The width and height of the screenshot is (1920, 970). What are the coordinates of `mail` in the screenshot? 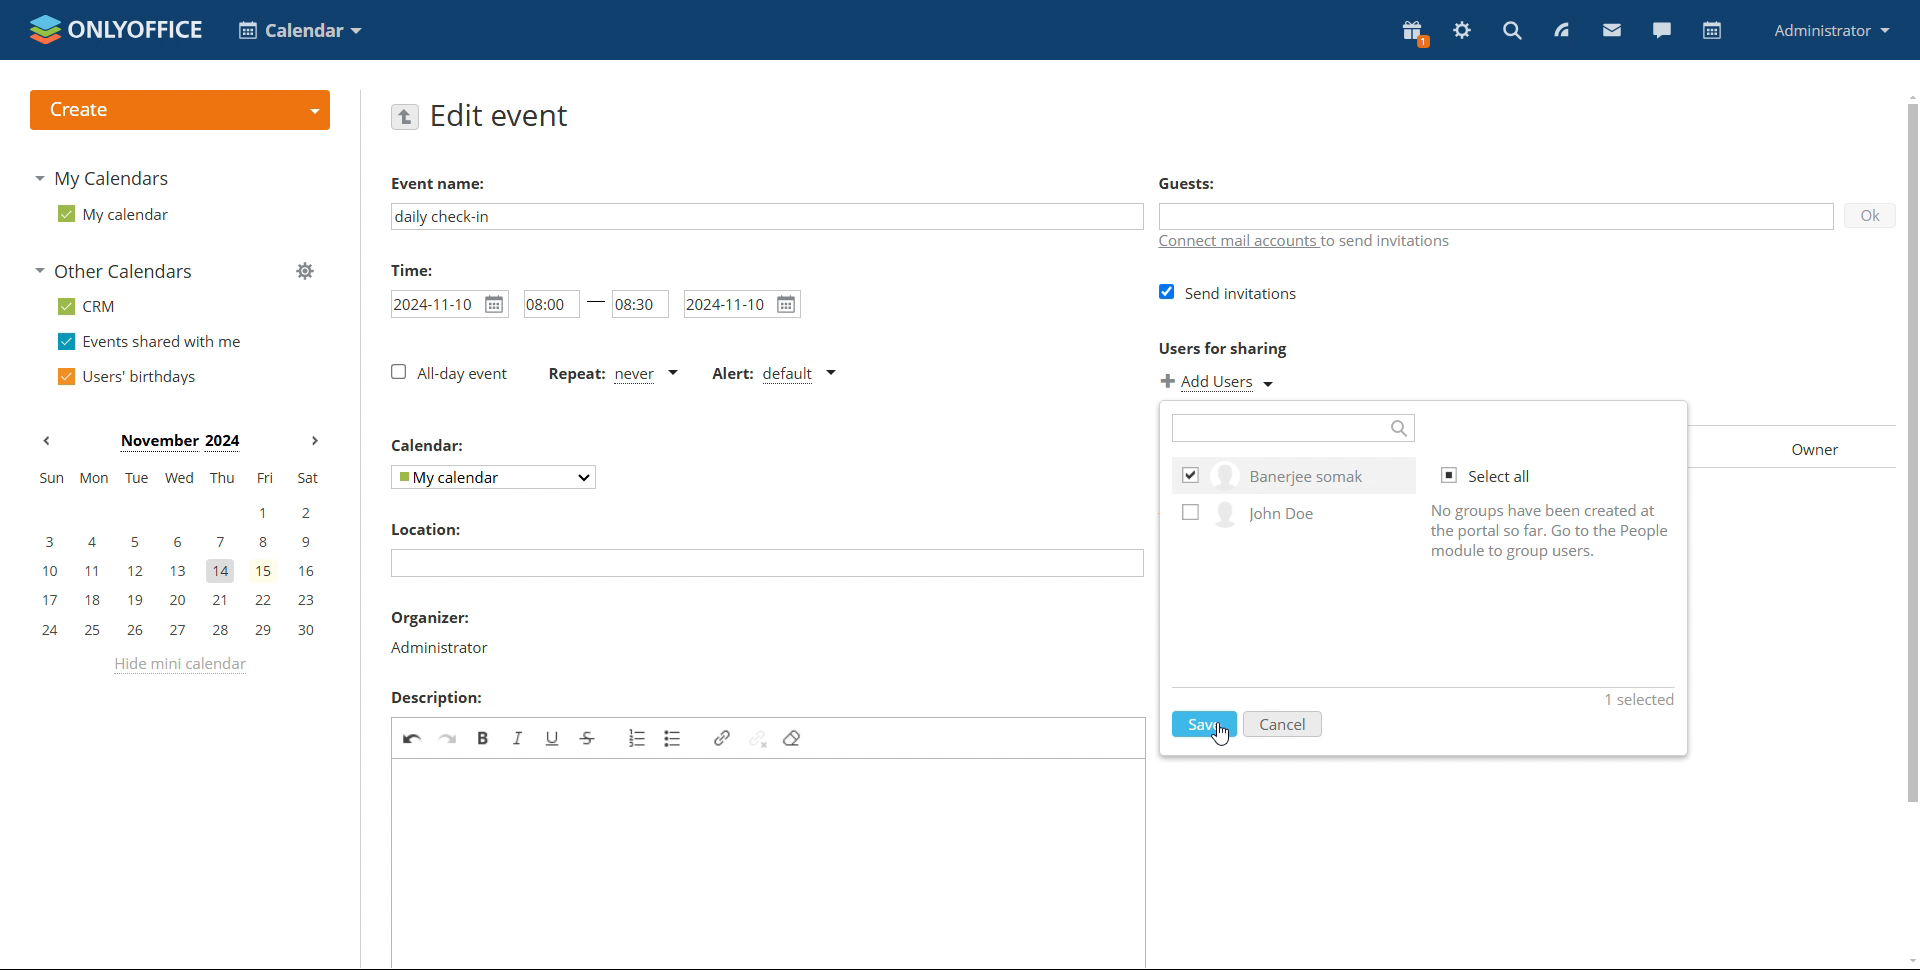 It's located at (1612, 29).